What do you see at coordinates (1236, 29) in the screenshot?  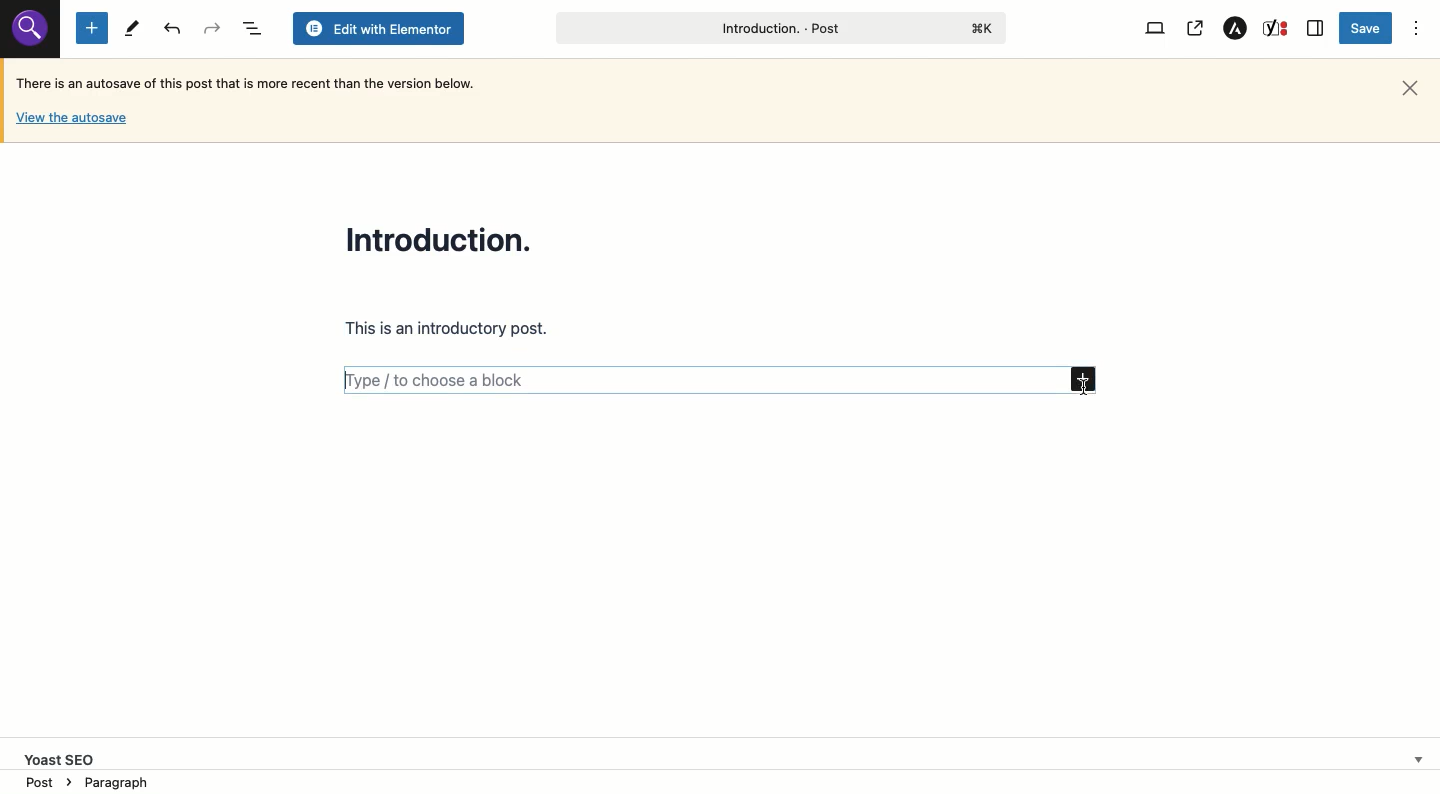 I see `Astar` at bounding box center [1236, 29].